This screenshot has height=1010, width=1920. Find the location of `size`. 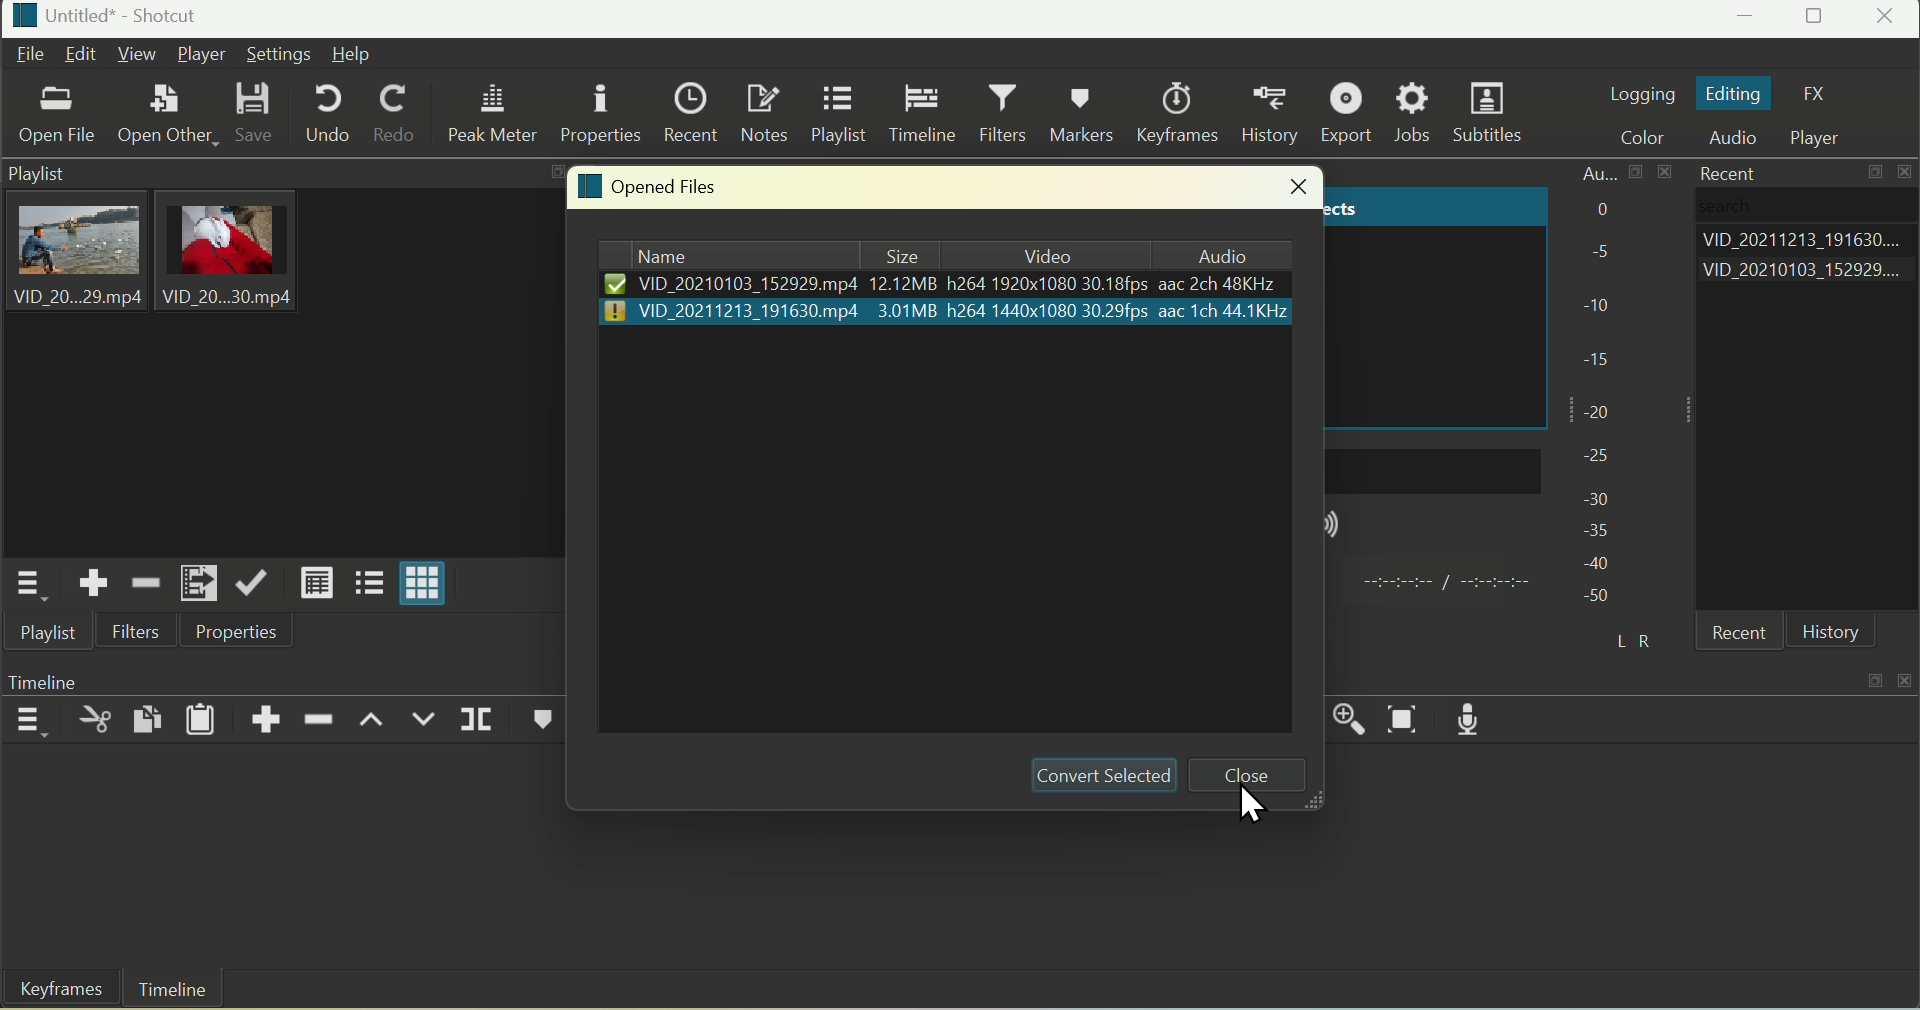

size is located at coordinates (900, 254).